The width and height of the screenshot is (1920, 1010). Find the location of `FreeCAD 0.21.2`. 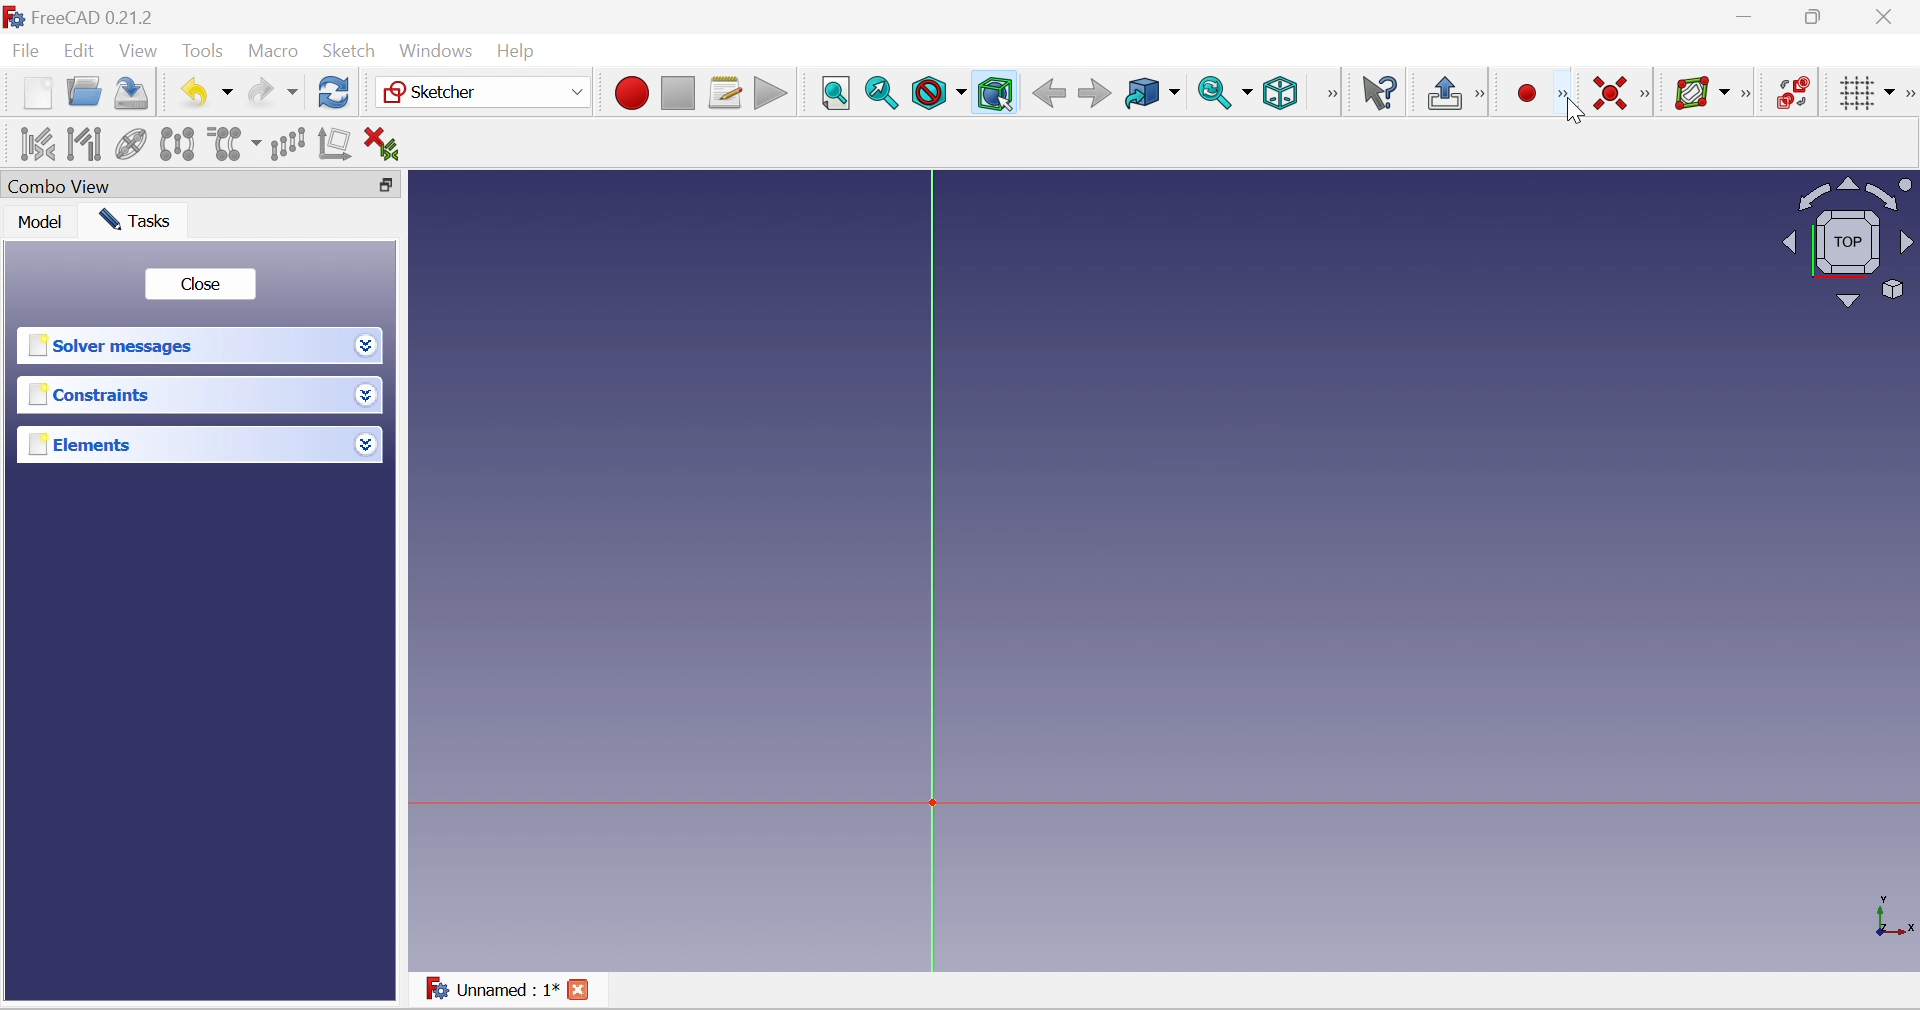

FreeCAD 0.21.2 is located at coordinates (80, 16).